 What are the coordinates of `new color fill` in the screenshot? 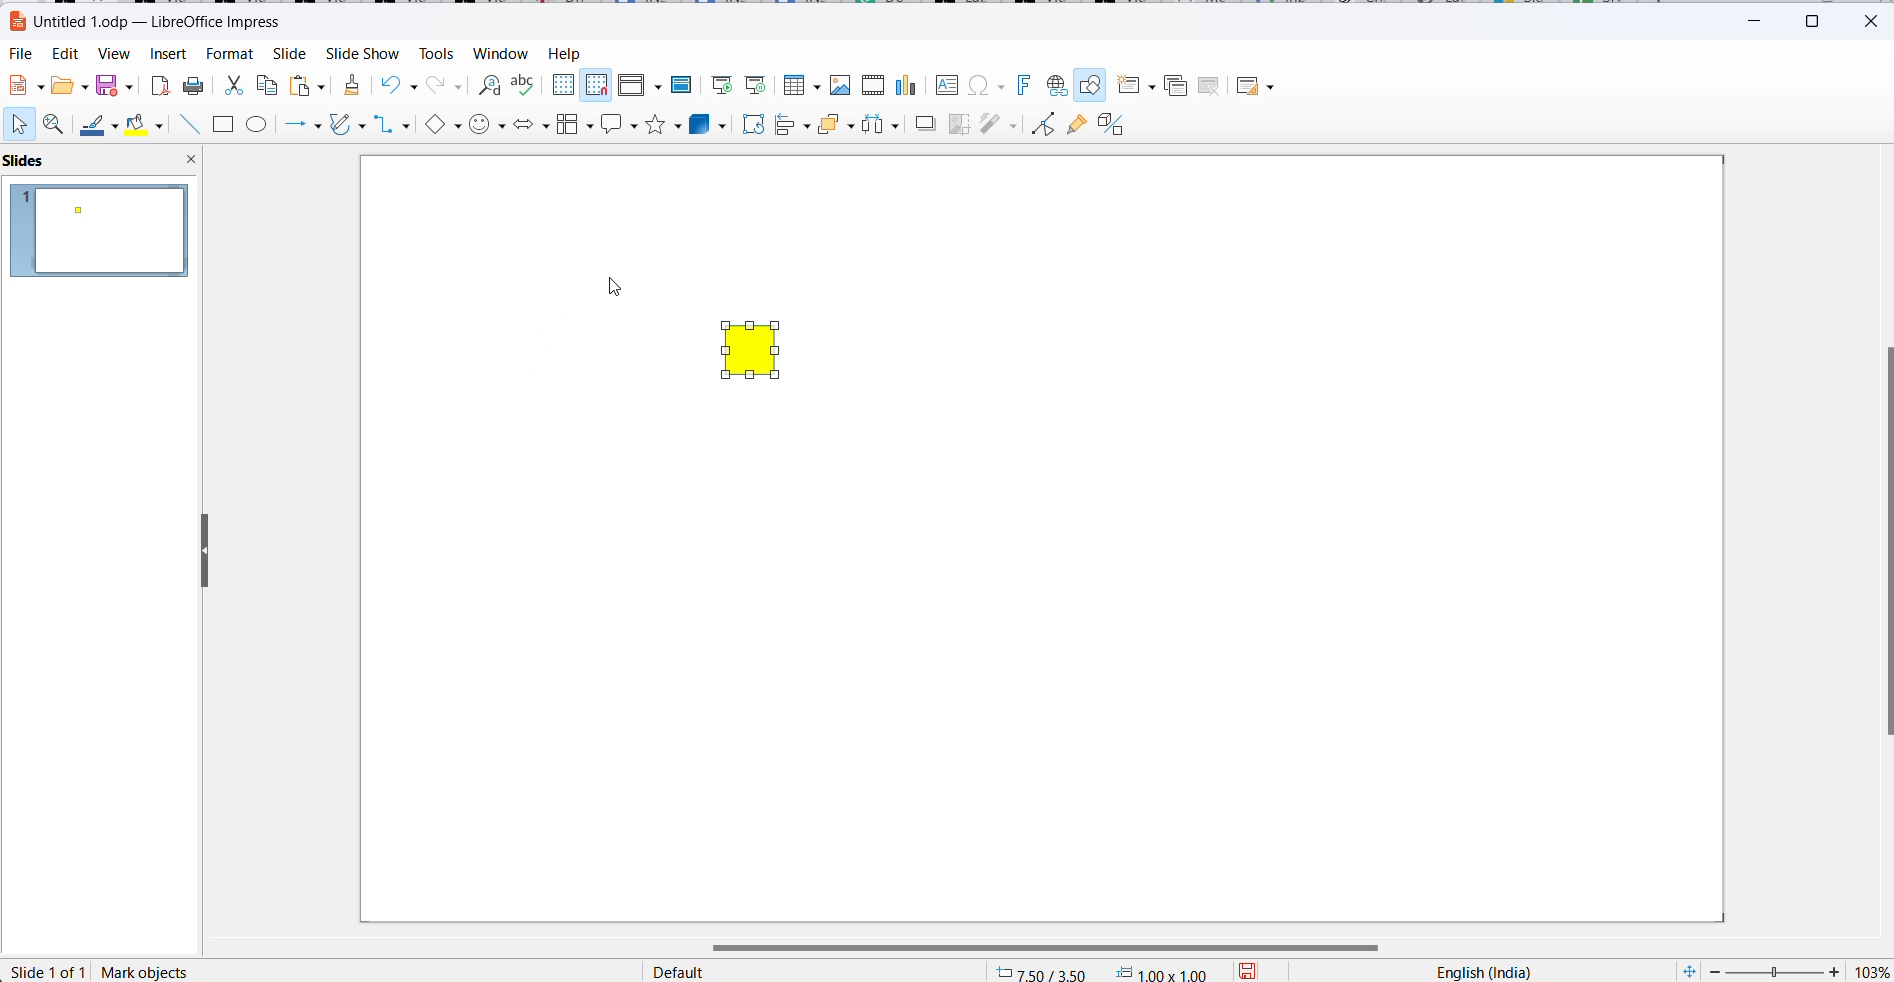 It's located at (751, 349).